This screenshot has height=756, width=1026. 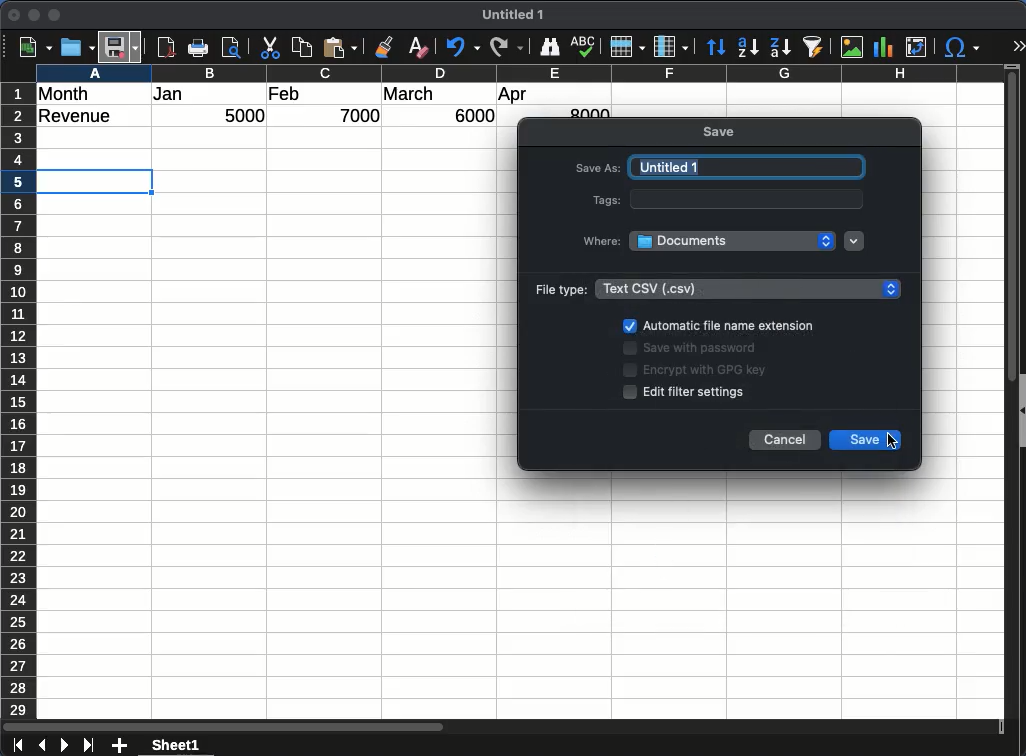 I want to click on jan, so click(x=179, y=95).